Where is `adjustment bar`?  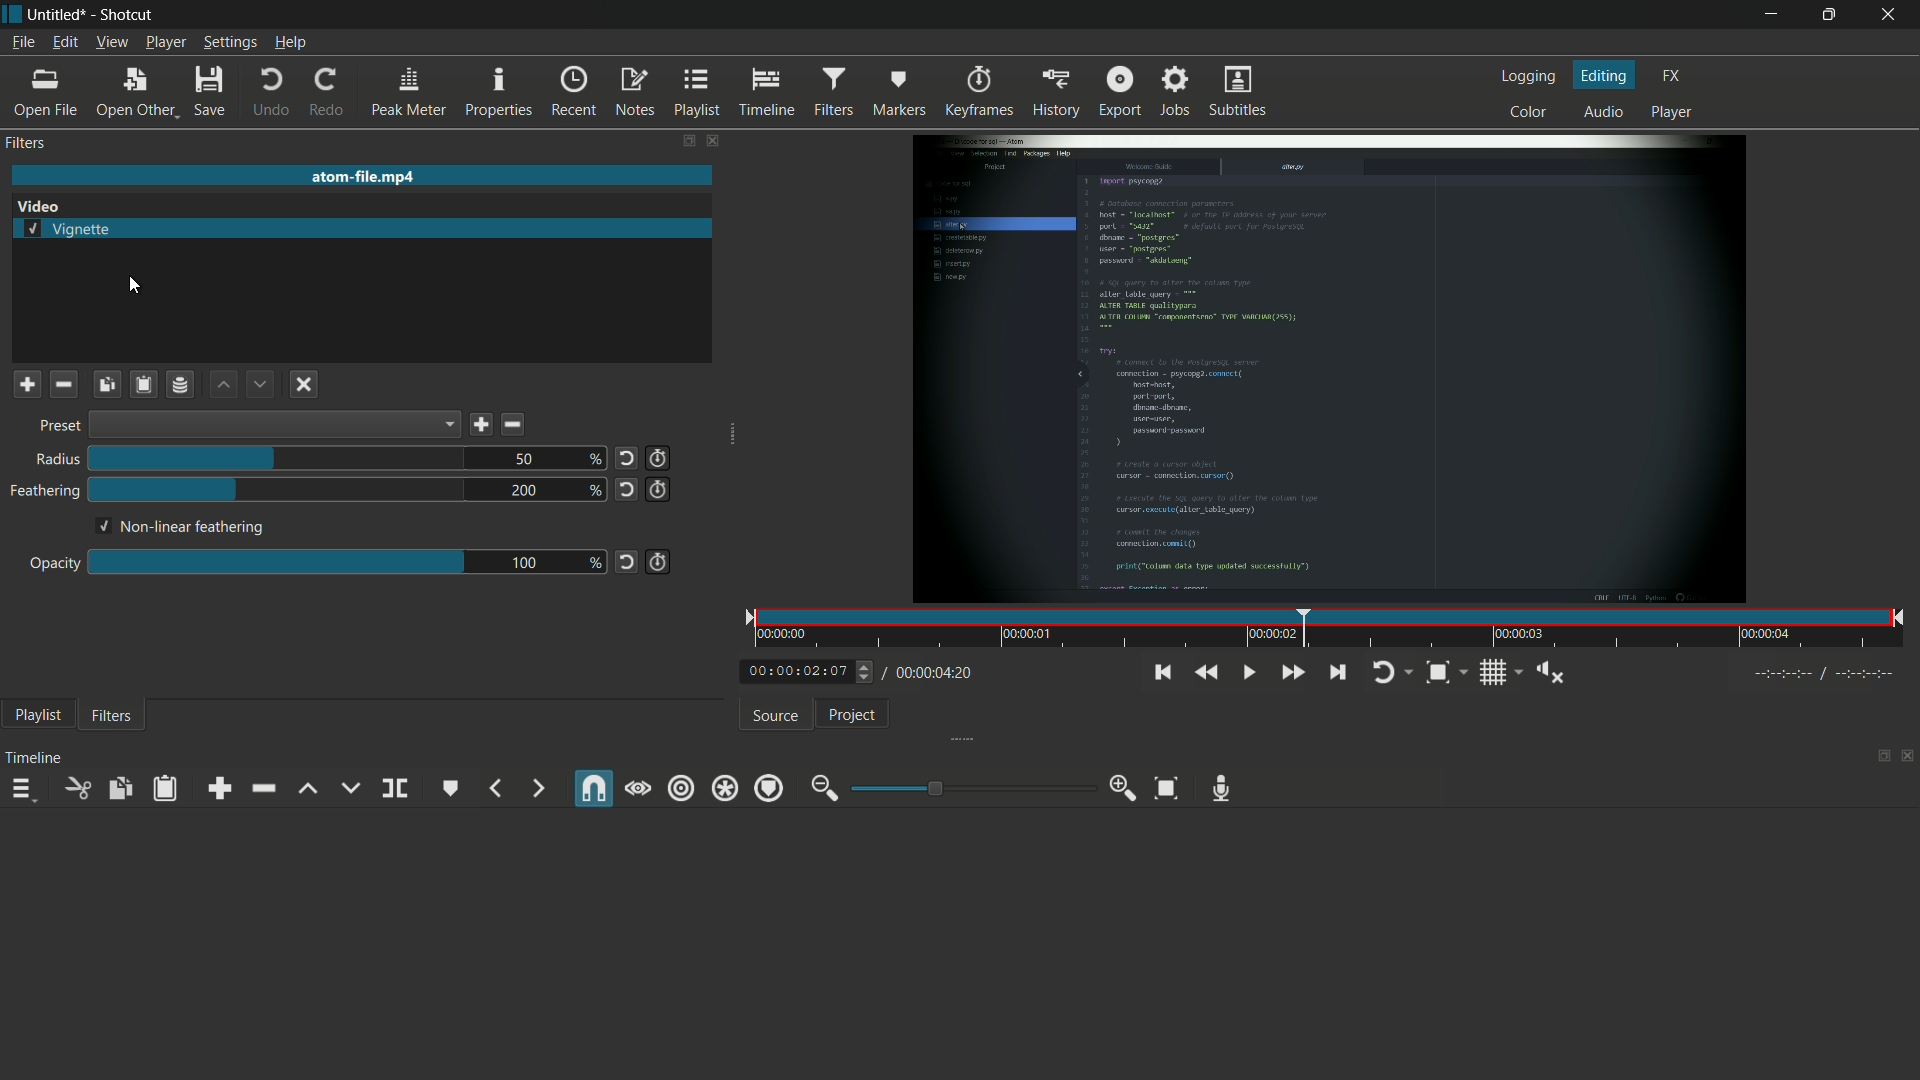
adjustment bar is located at coordinates (278, 457).